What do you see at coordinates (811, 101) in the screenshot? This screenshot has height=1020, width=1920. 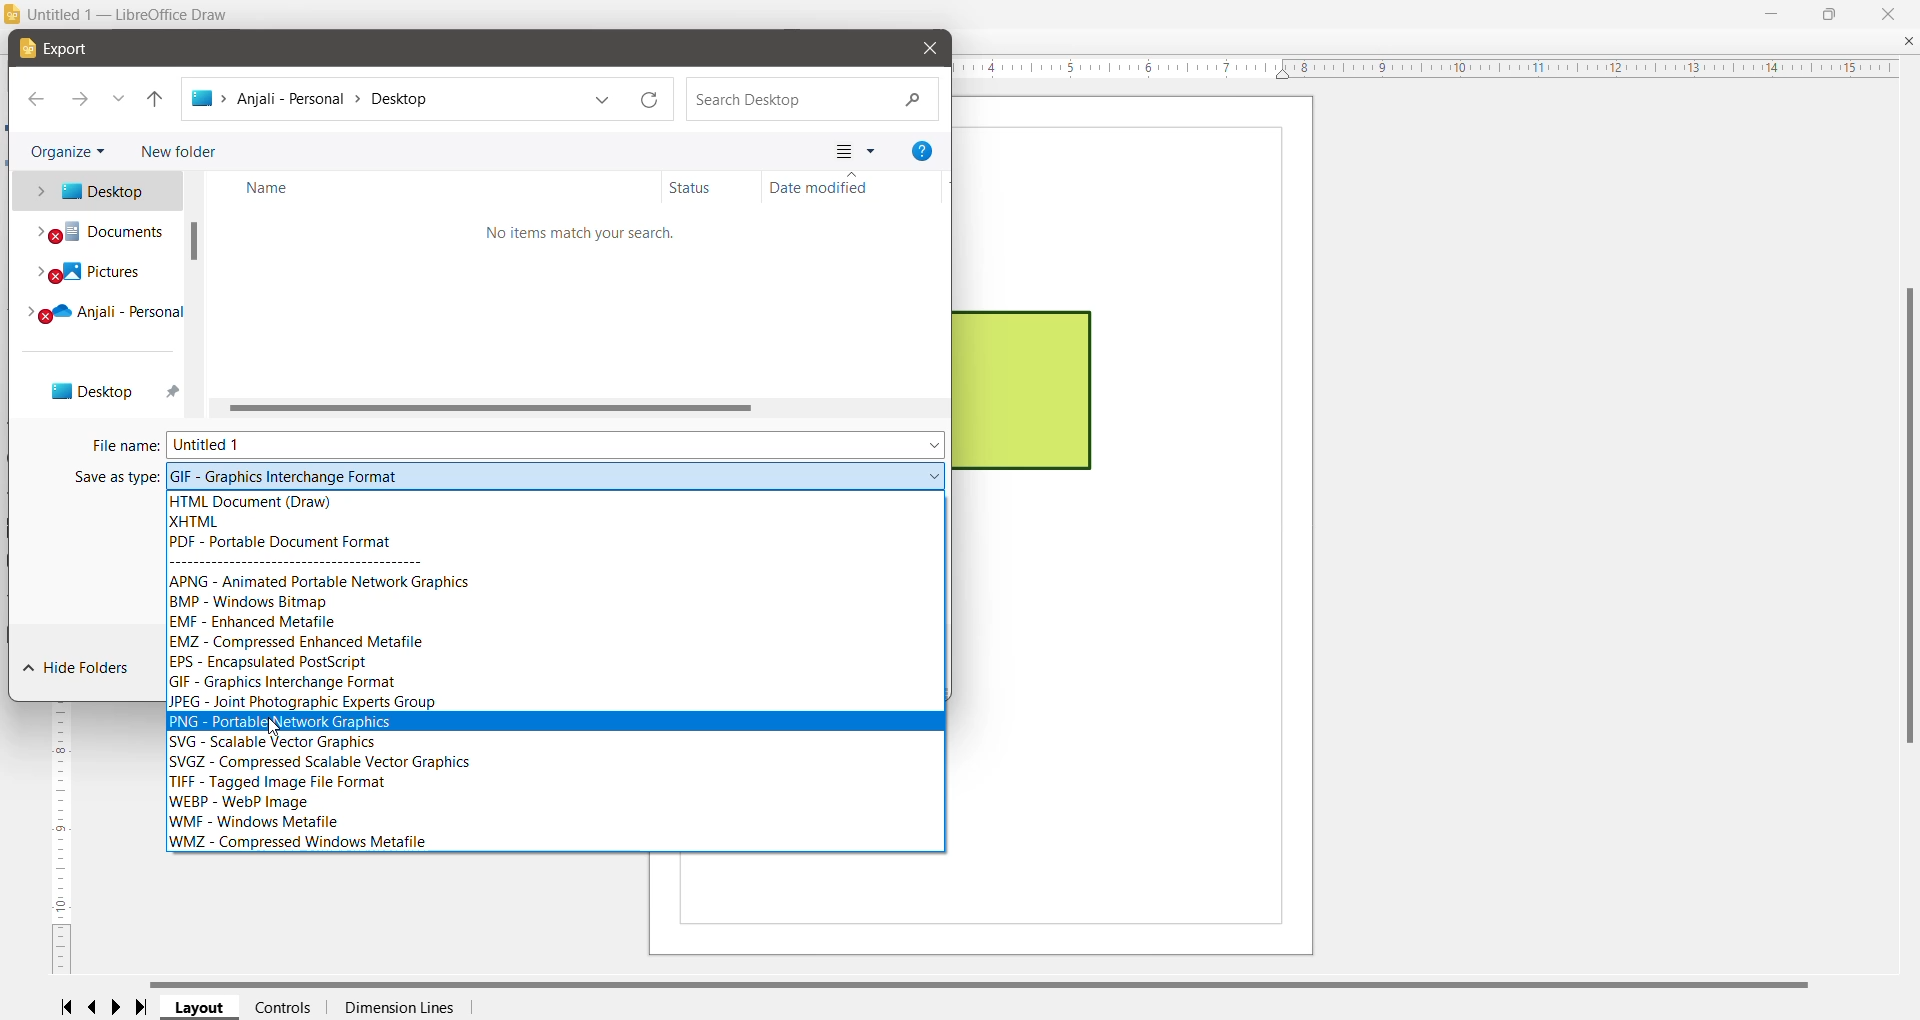 I see `Search Current Location` at bounding box center [811, 101].